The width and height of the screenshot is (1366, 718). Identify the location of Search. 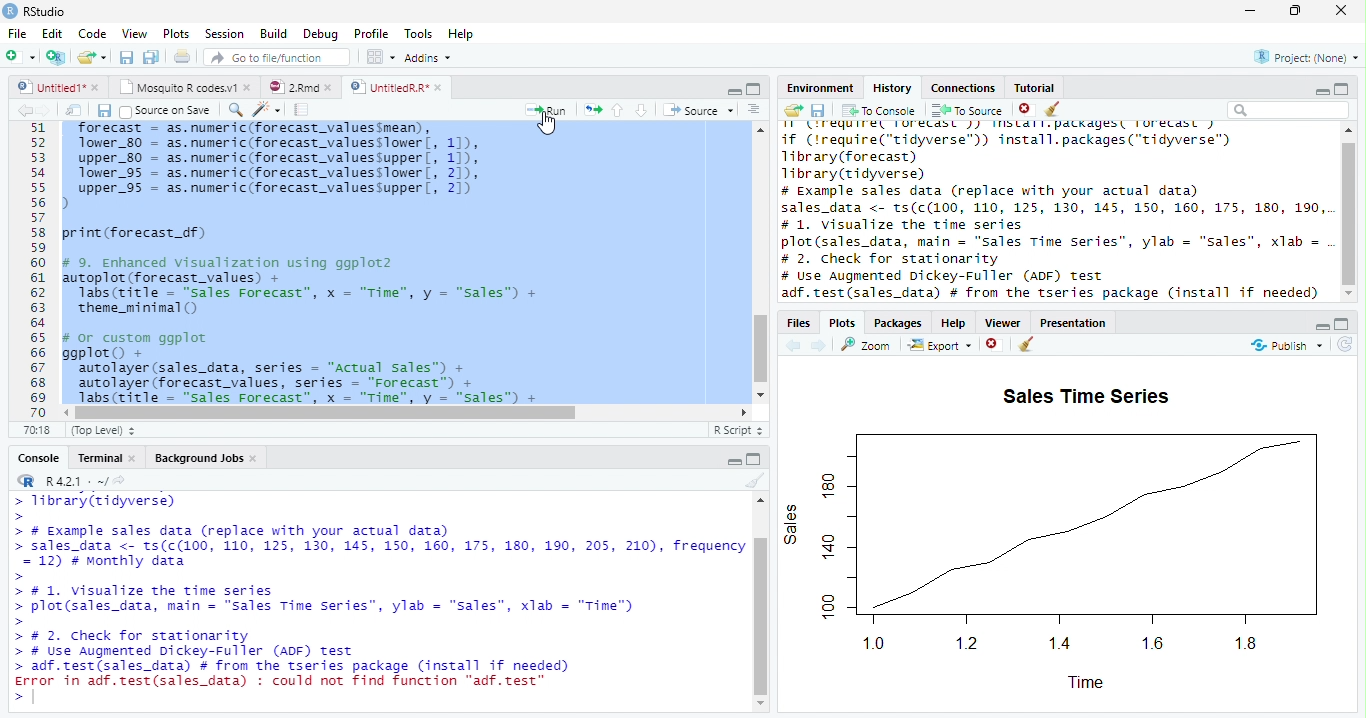
(1289, 111).